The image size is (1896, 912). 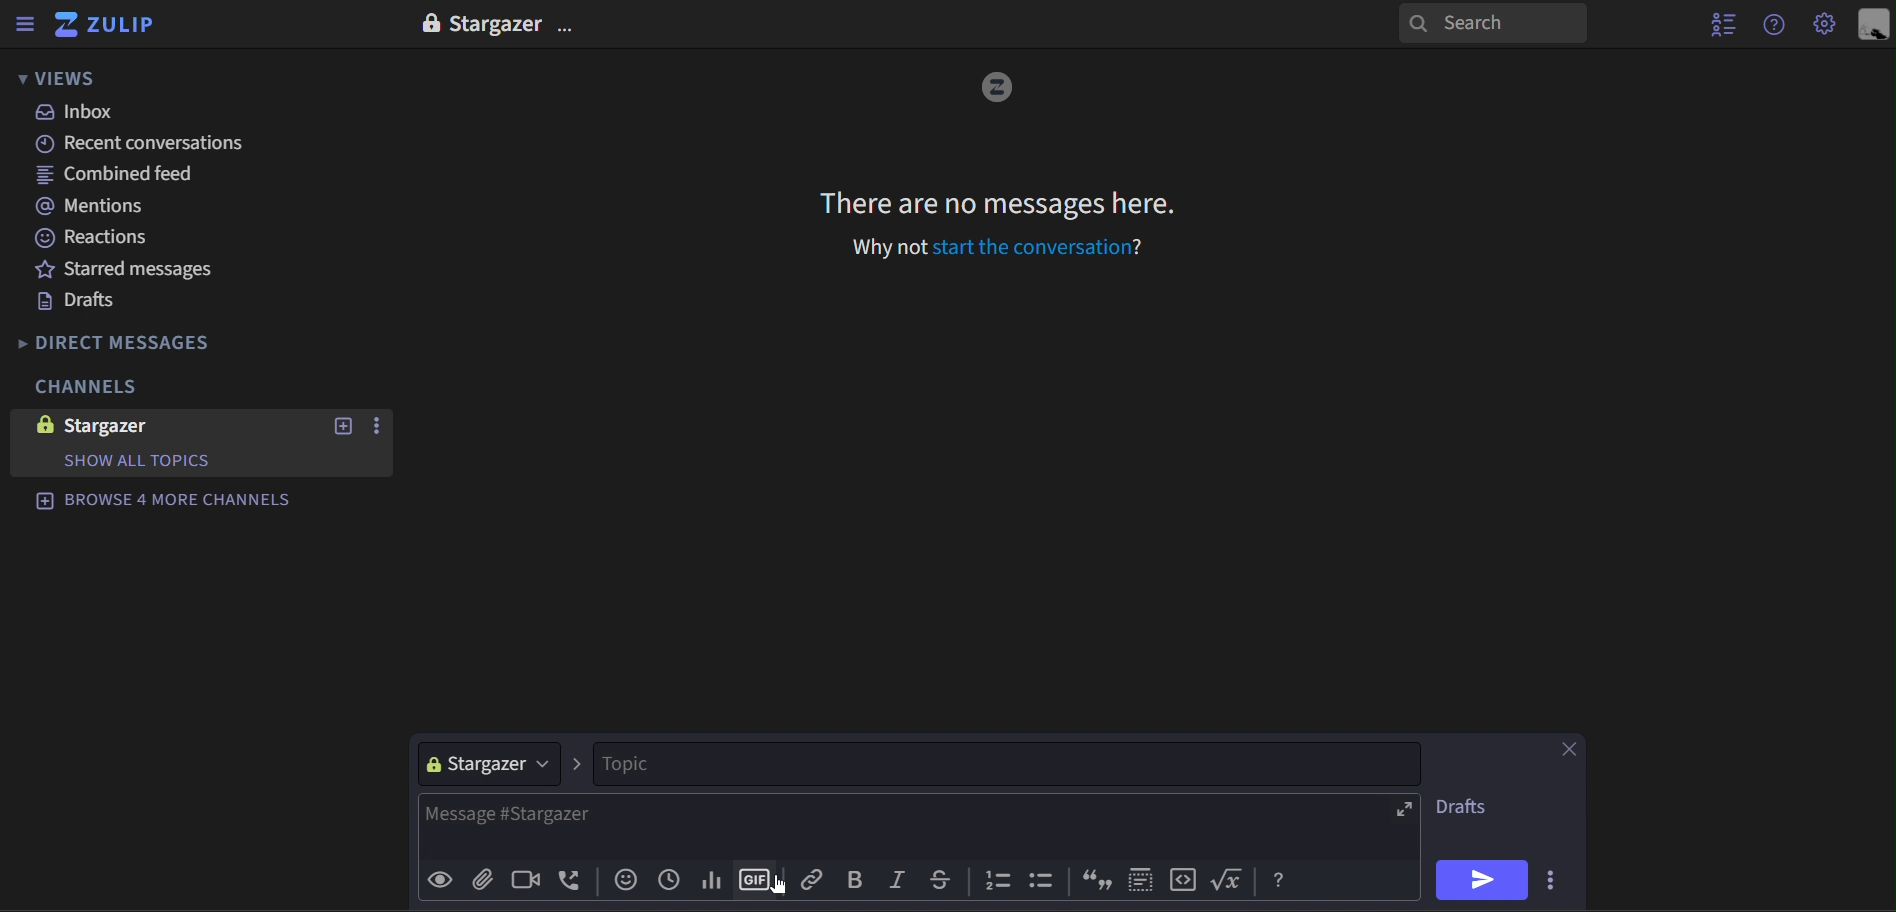 What do you see at coordinates (997, 88) in the screenshot?
I see `image` at bounding box center [997, 88].